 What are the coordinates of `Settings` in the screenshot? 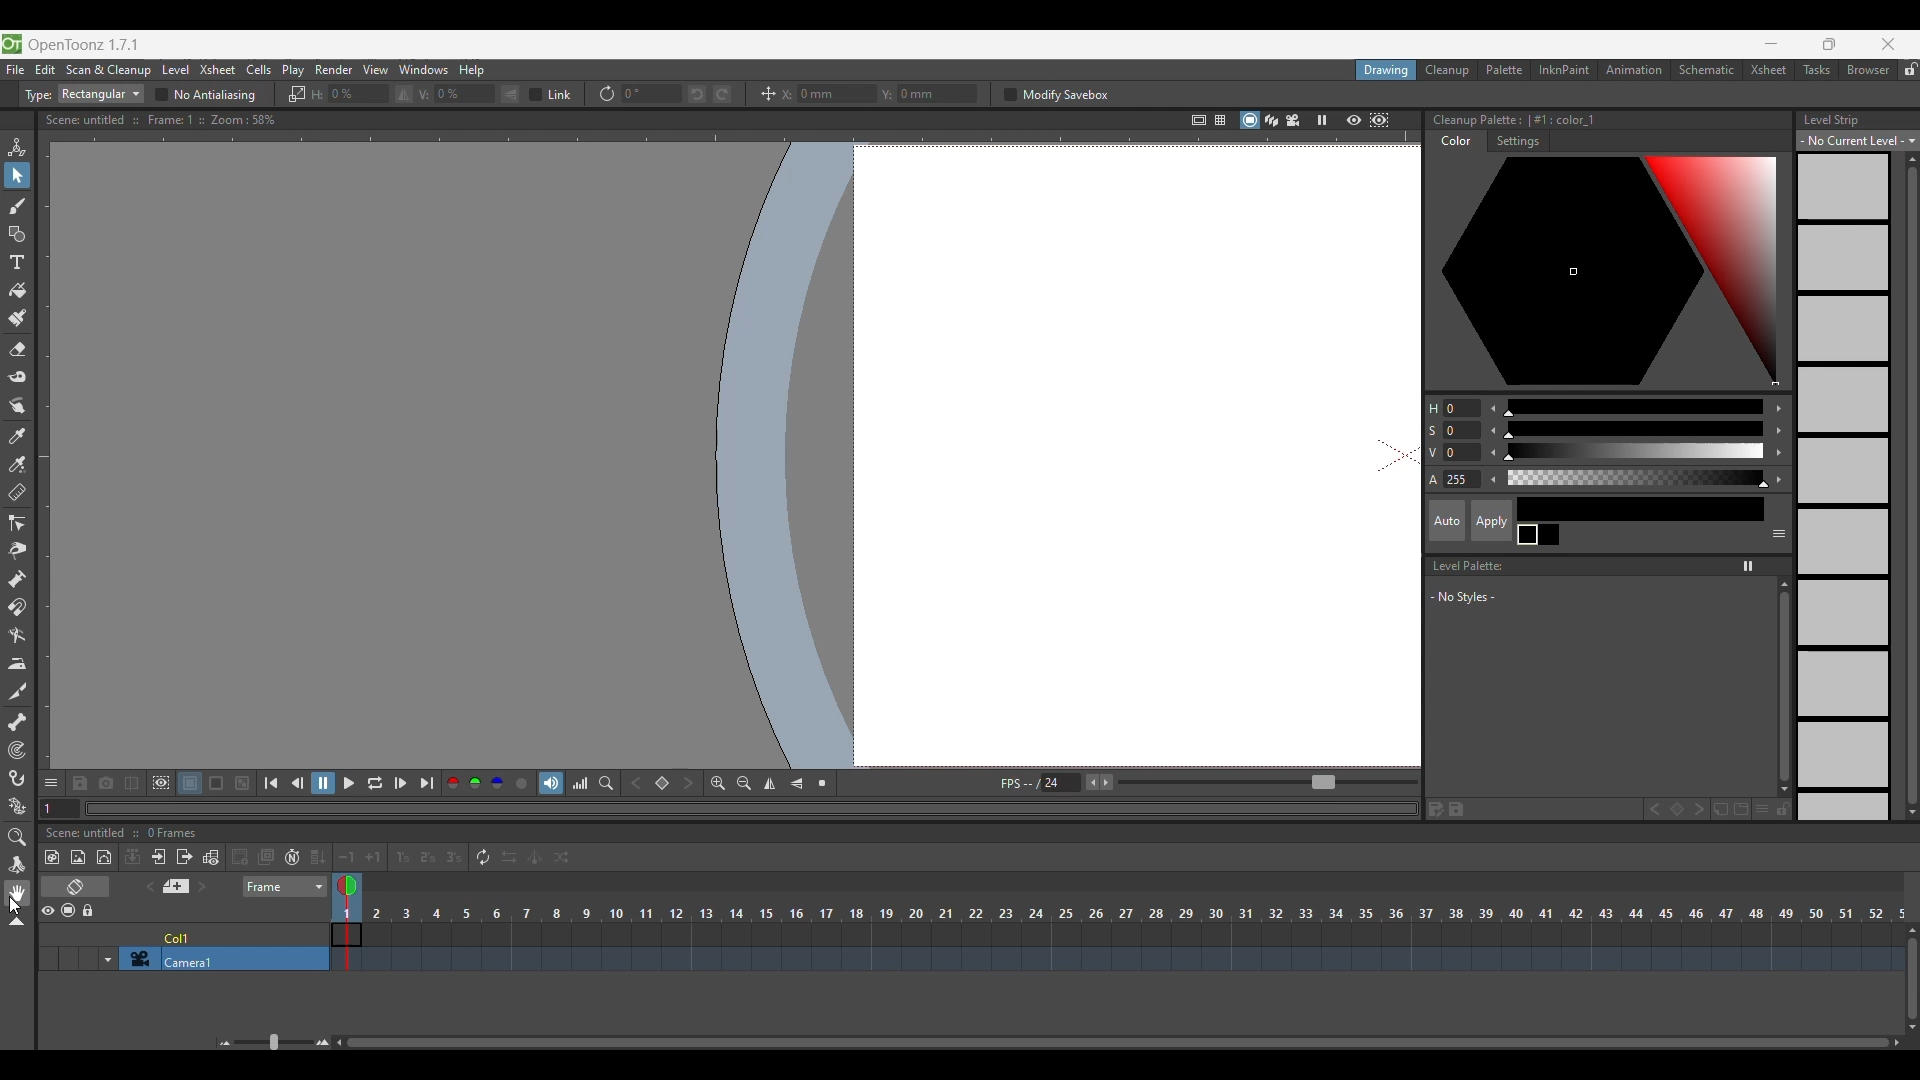 It's located at (1518, 140).